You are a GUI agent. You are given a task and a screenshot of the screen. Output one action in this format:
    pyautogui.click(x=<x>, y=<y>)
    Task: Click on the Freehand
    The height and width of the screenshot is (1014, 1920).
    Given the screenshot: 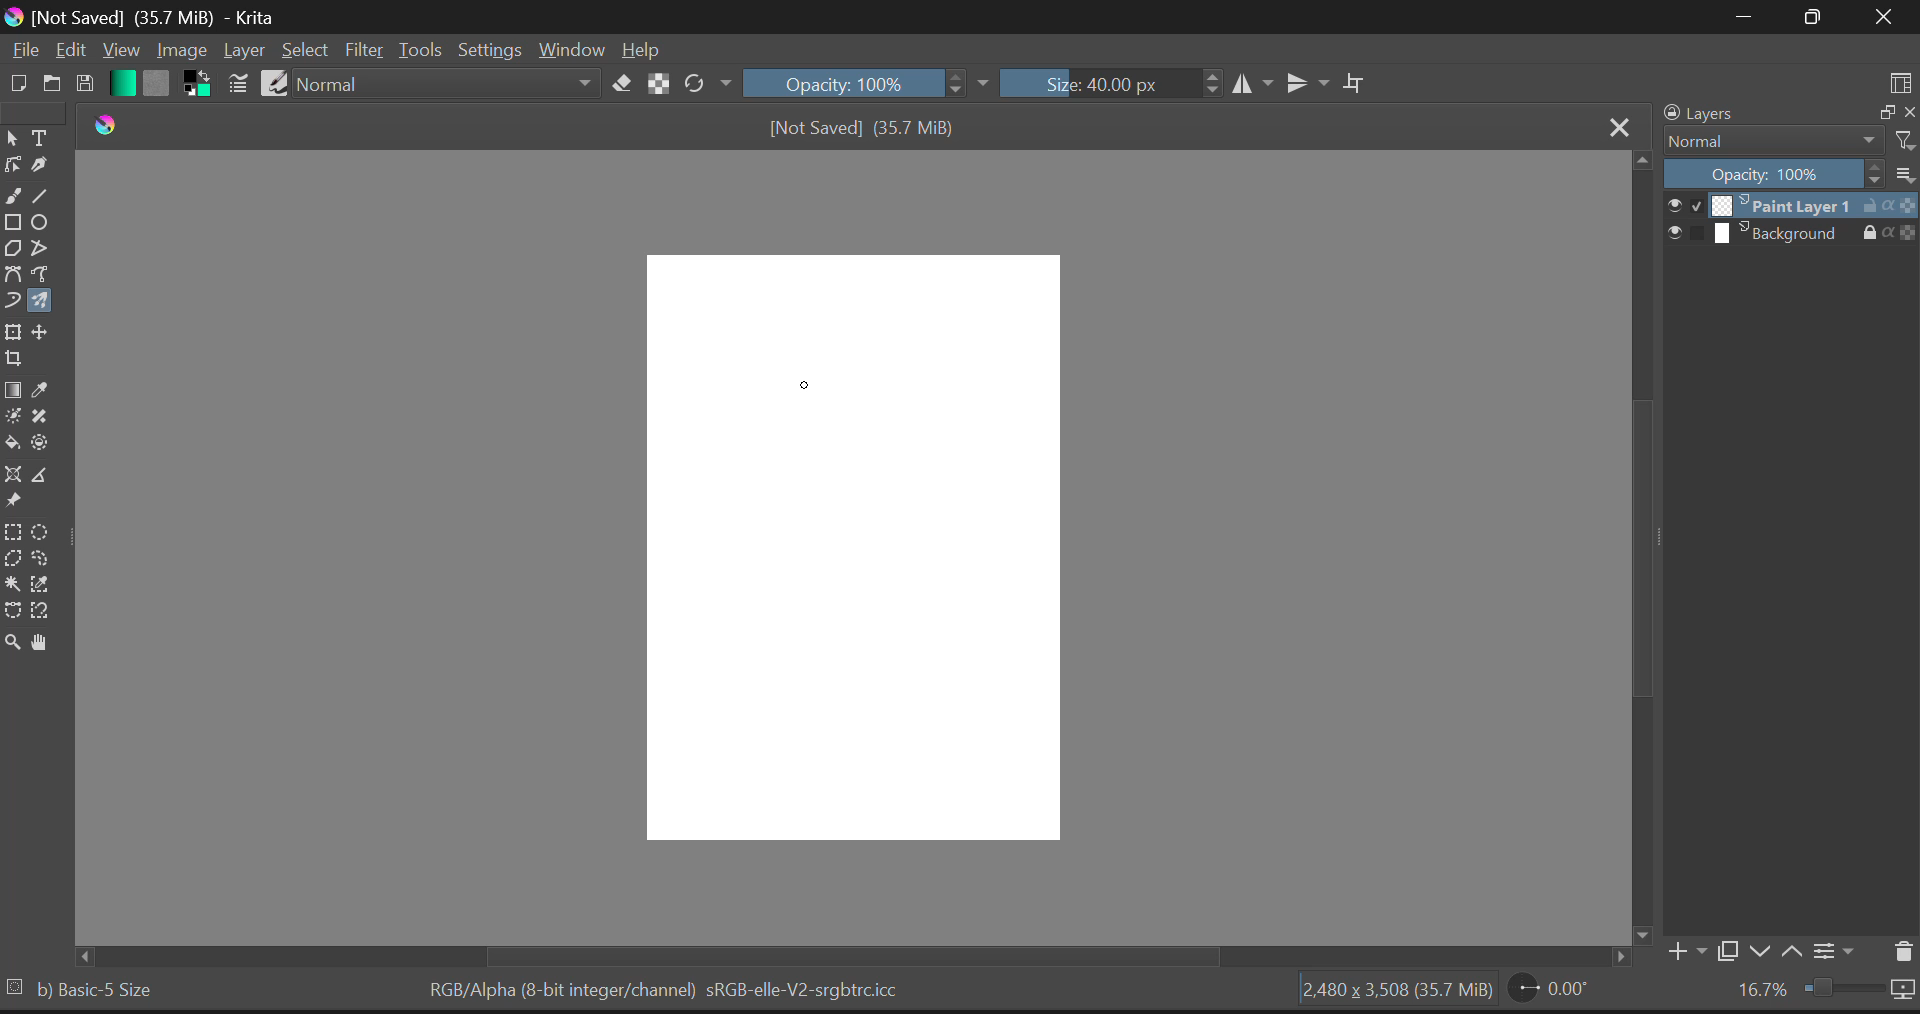 What is the action you would take?
    pyautogui.click(x=12, y=194)
    